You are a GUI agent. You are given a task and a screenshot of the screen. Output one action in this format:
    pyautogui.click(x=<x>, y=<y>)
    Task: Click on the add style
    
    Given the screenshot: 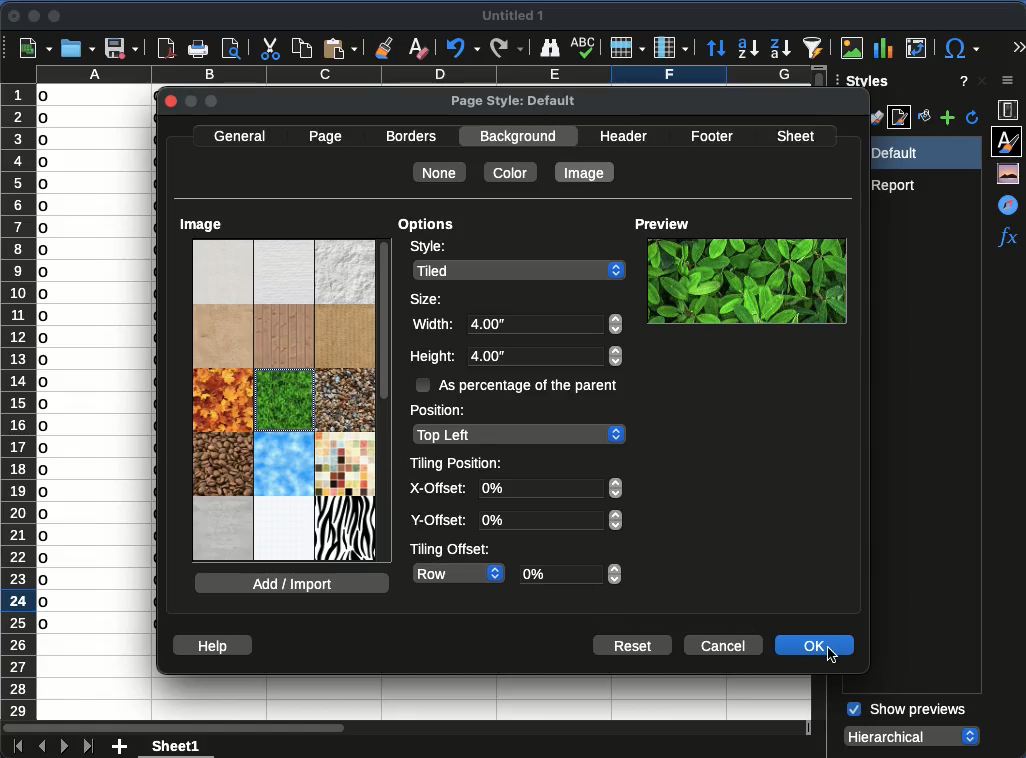 What is the action you would take?
    pyautogui.click(x=948, y=119)
    